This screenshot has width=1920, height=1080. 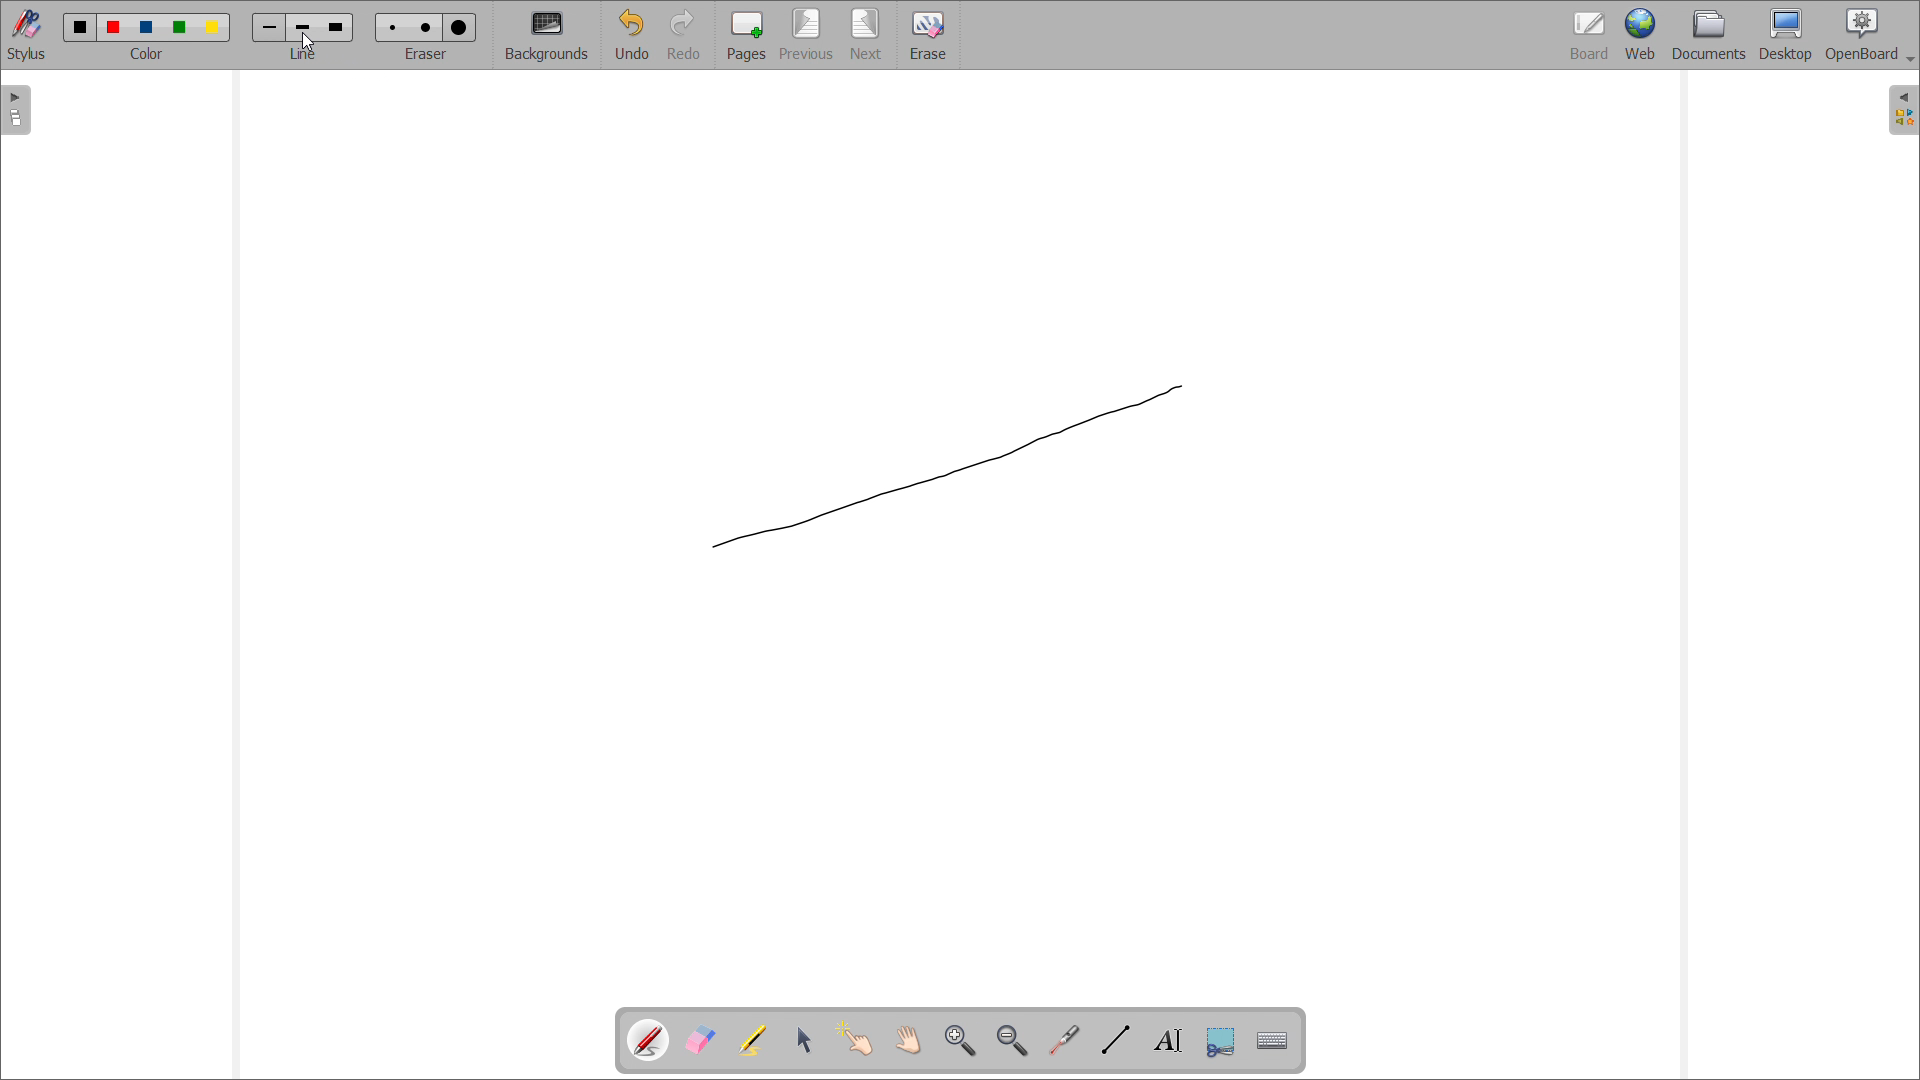 What do you see at coordinates (547, 34) in the screenshot?
I see `backgrounds` at bounding box center [547, 34].